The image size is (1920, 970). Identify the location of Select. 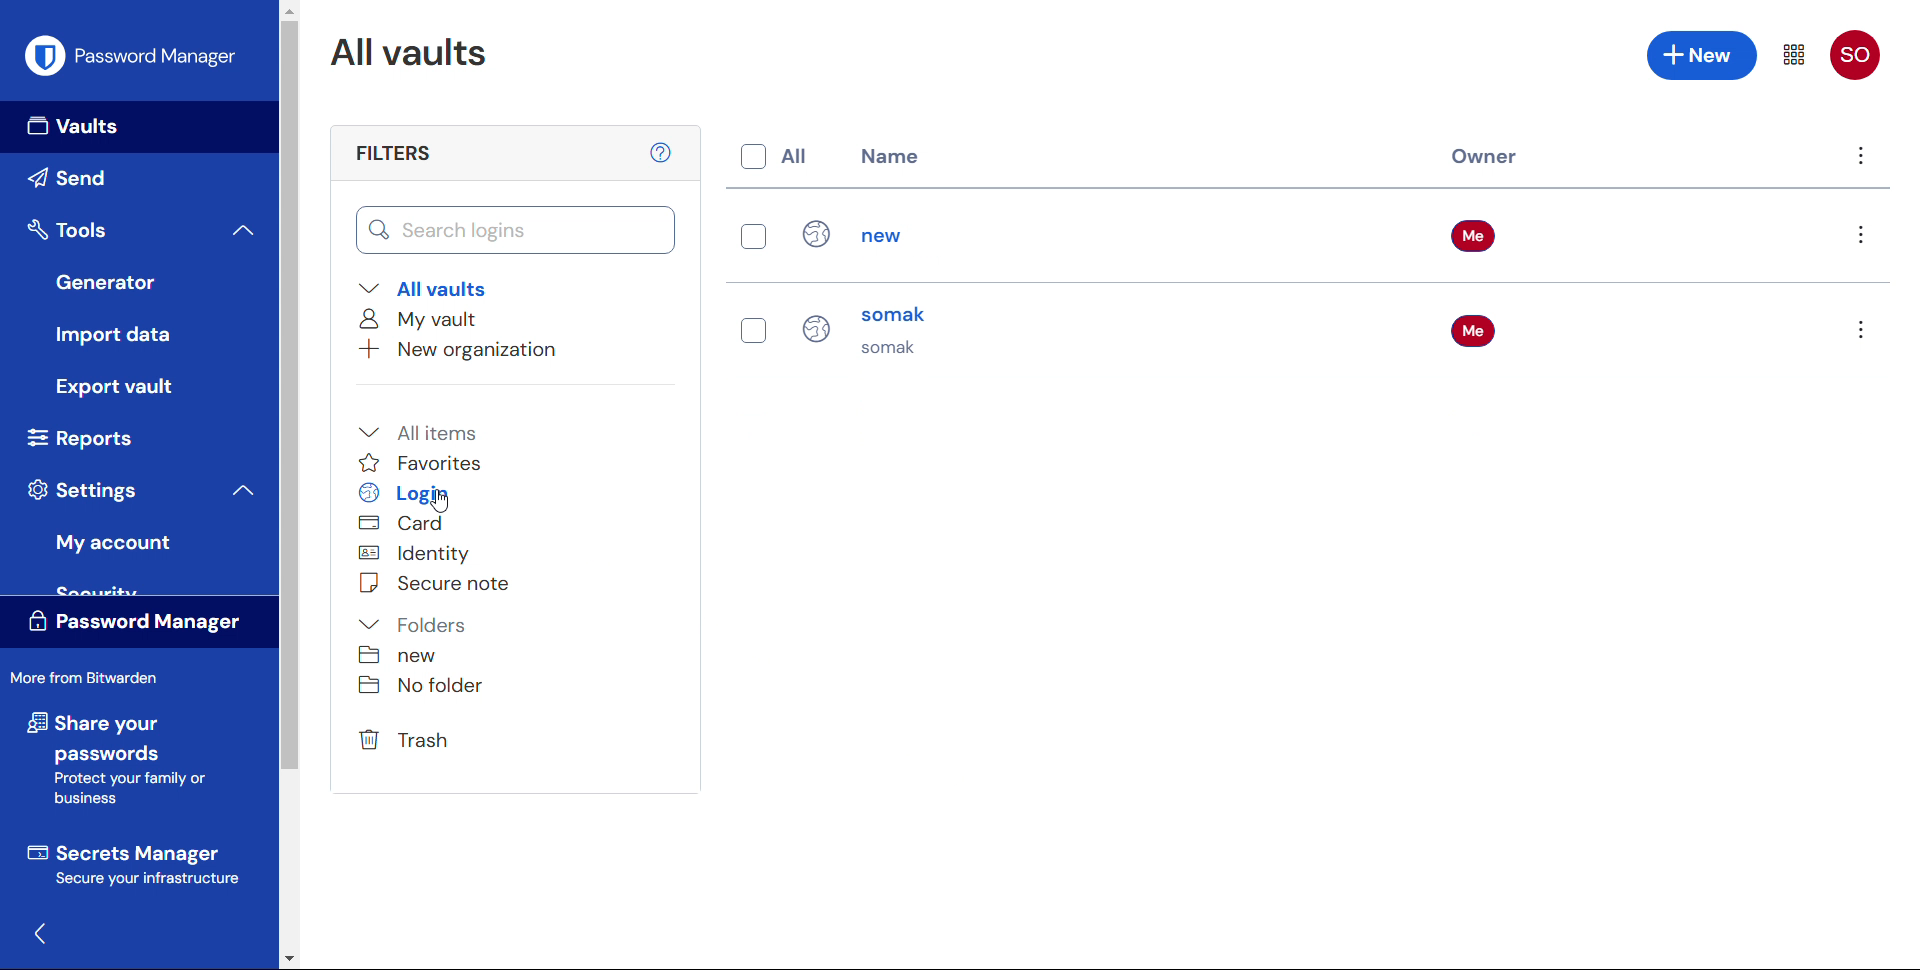
(754, 233).